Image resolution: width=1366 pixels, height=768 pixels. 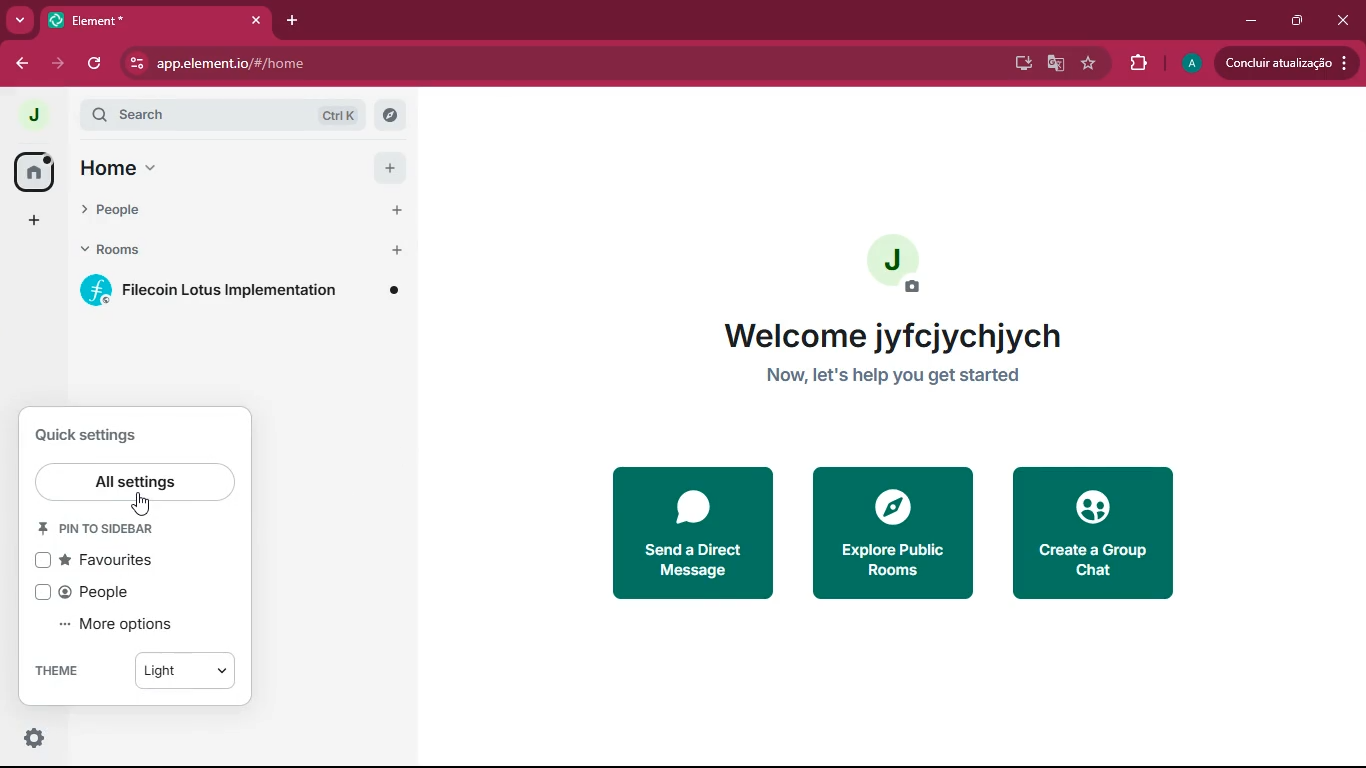 What do you see at coordinates (391, 168) in the screenshot?
I see `add` at bounding box center [391, 168].